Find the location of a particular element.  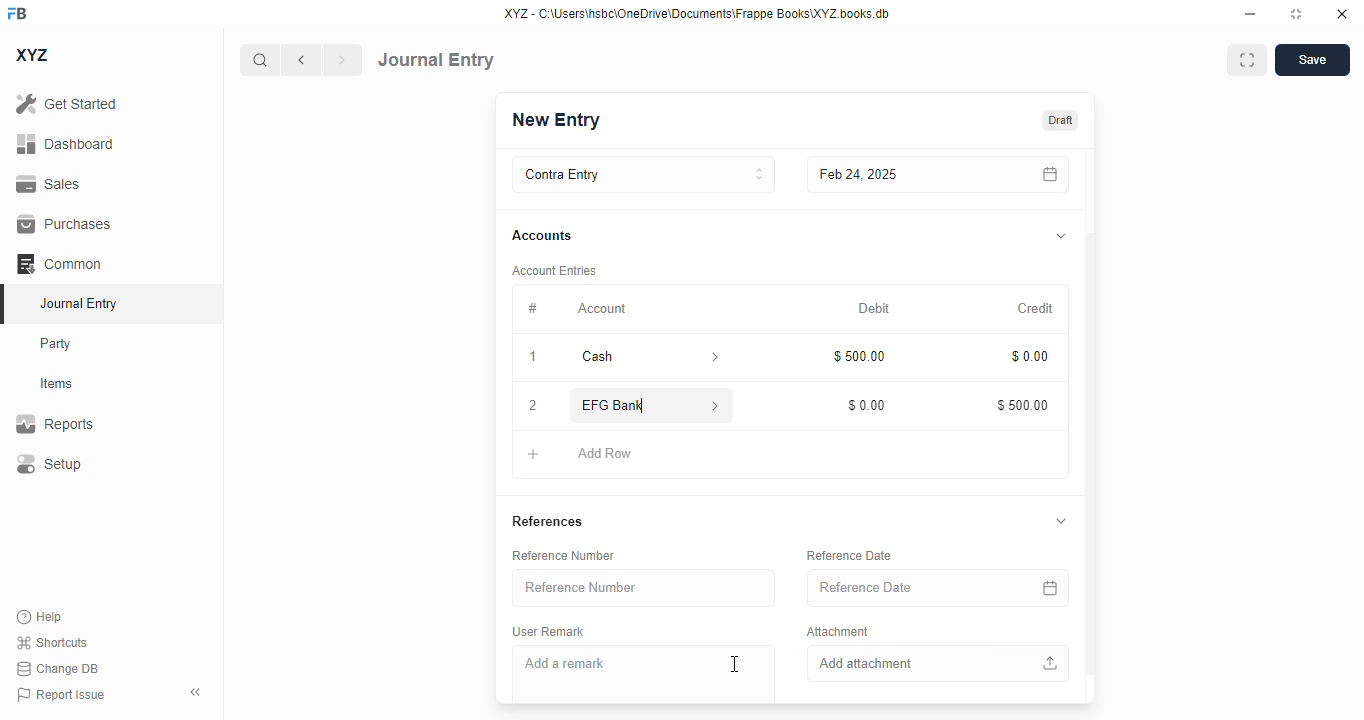

reference number is located at coordinates (564, 556).